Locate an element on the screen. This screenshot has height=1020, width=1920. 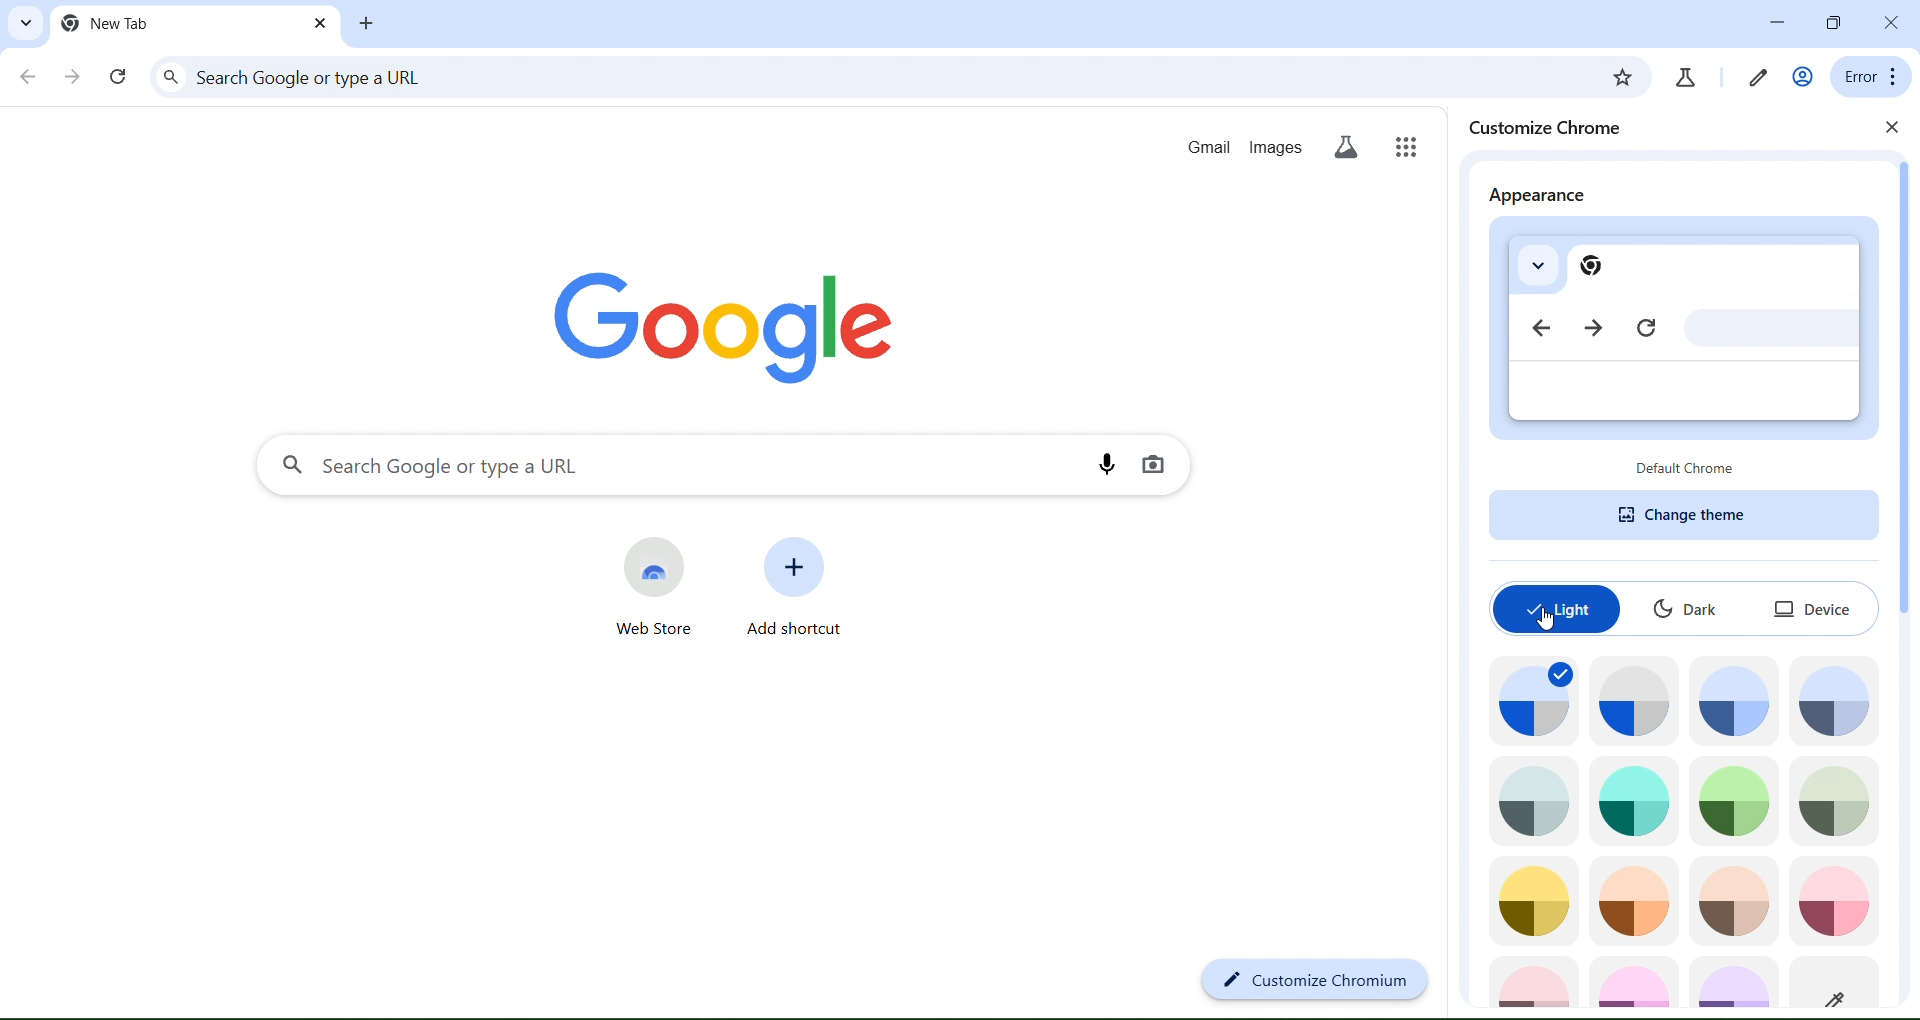
search tabs is located at coordinates (25, 23).